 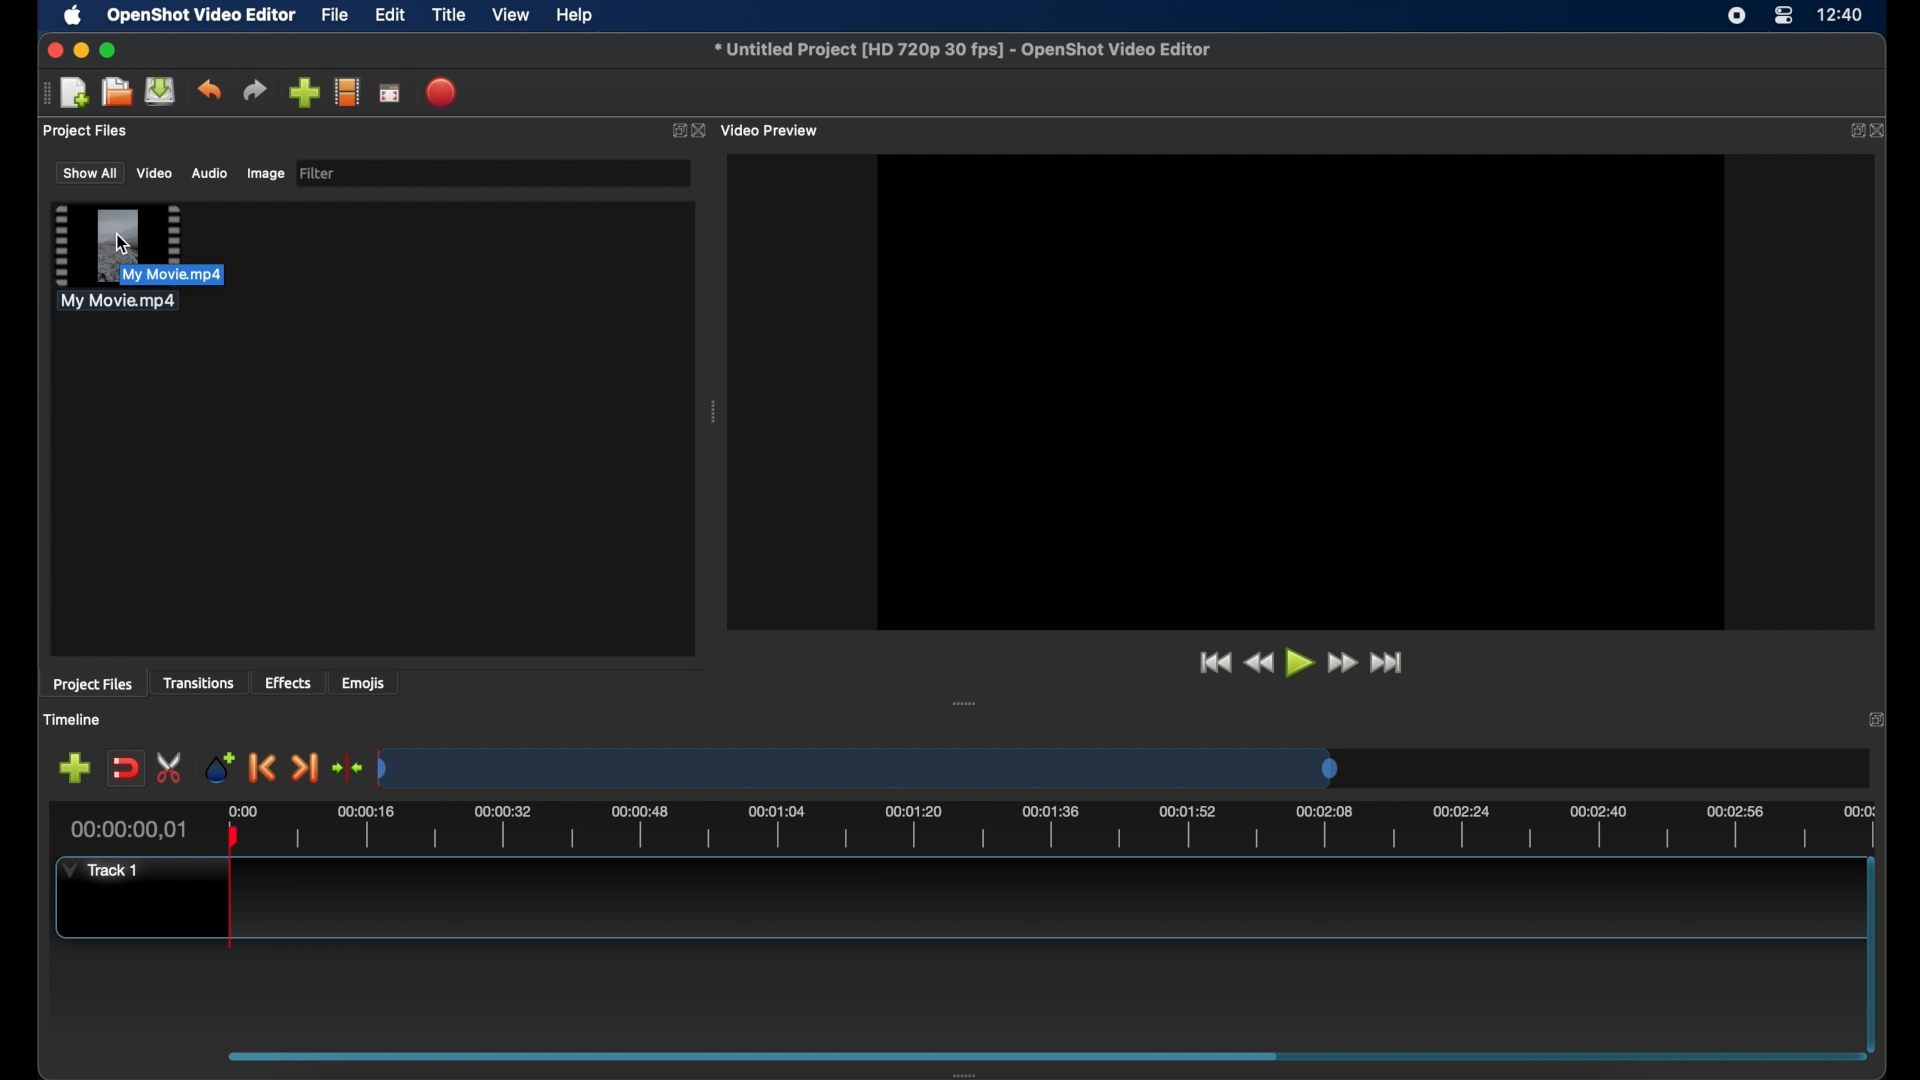 What do you see at coordinates (208, 174) in the screenshot?
I see `audio` at bounding box center [208, 174].